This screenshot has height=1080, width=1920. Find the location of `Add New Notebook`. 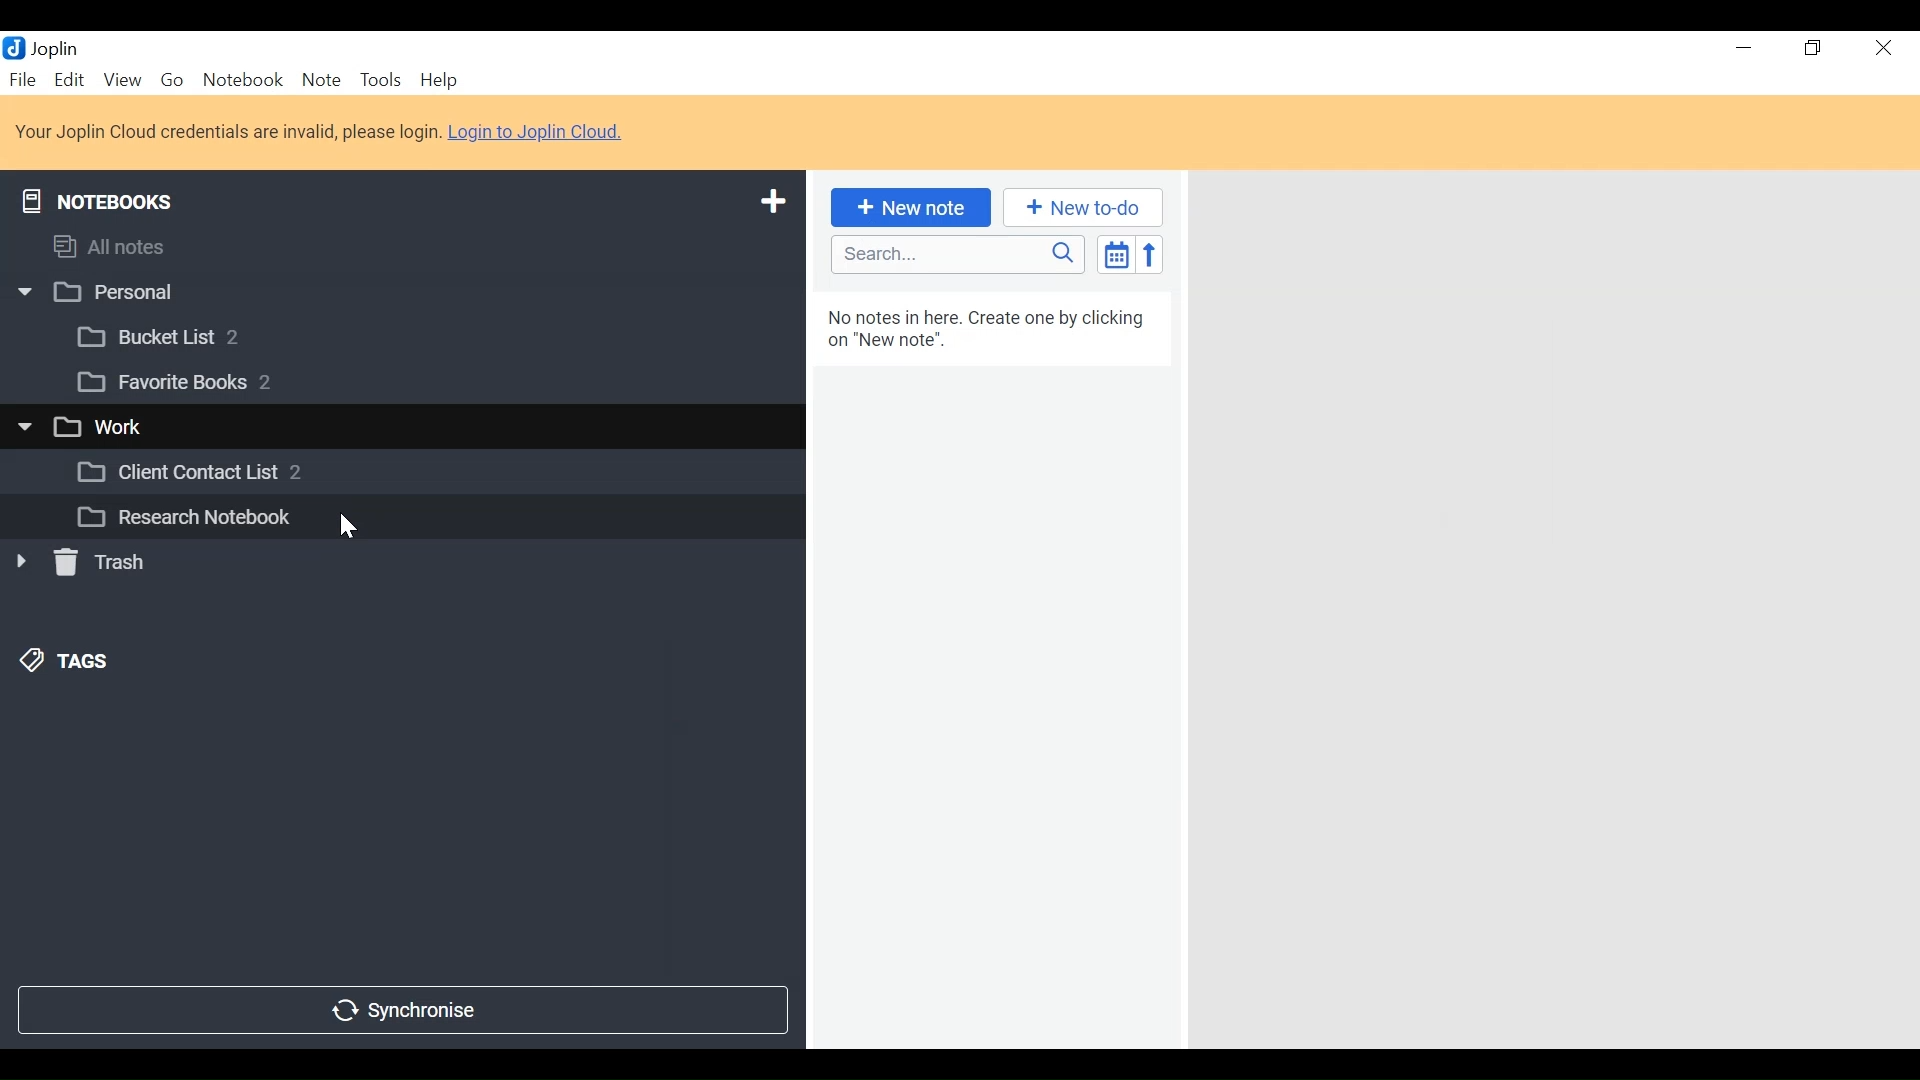

Add New Notebook is located at coordinates (771, 202).